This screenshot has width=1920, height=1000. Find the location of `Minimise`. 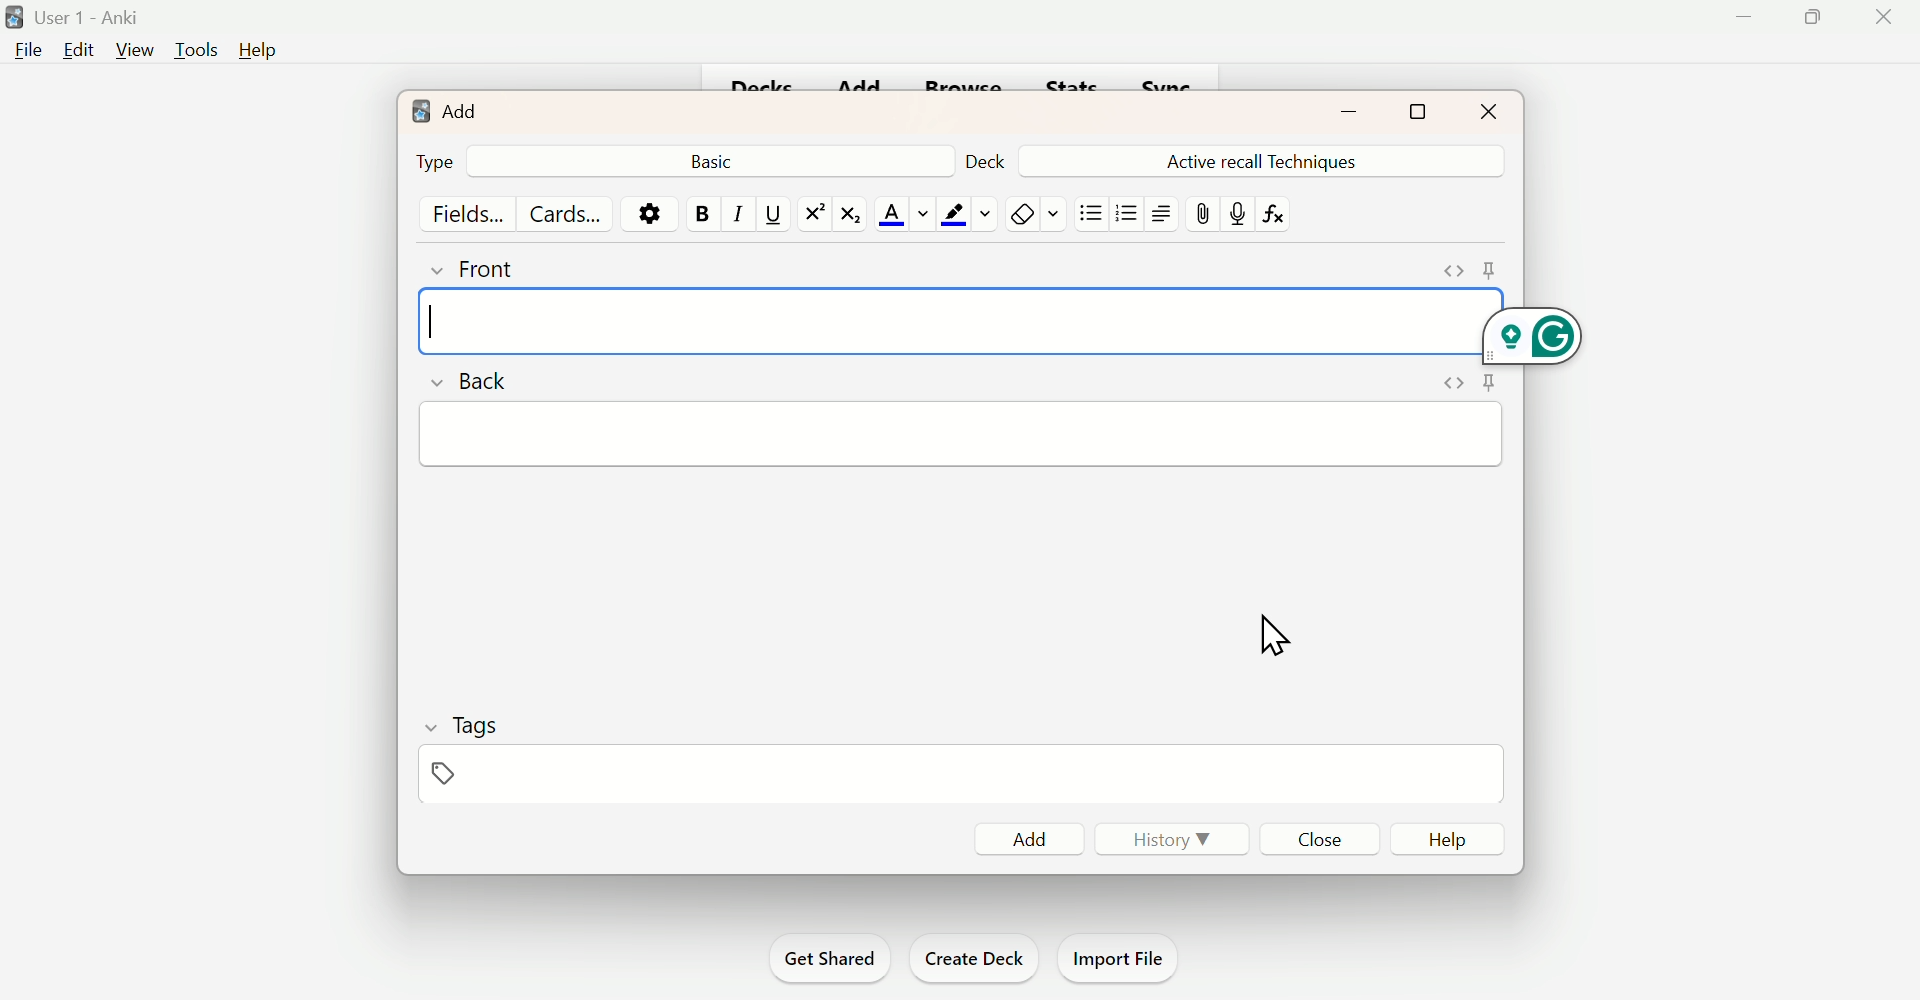

Minimise is located at coordinates (1744, 19).